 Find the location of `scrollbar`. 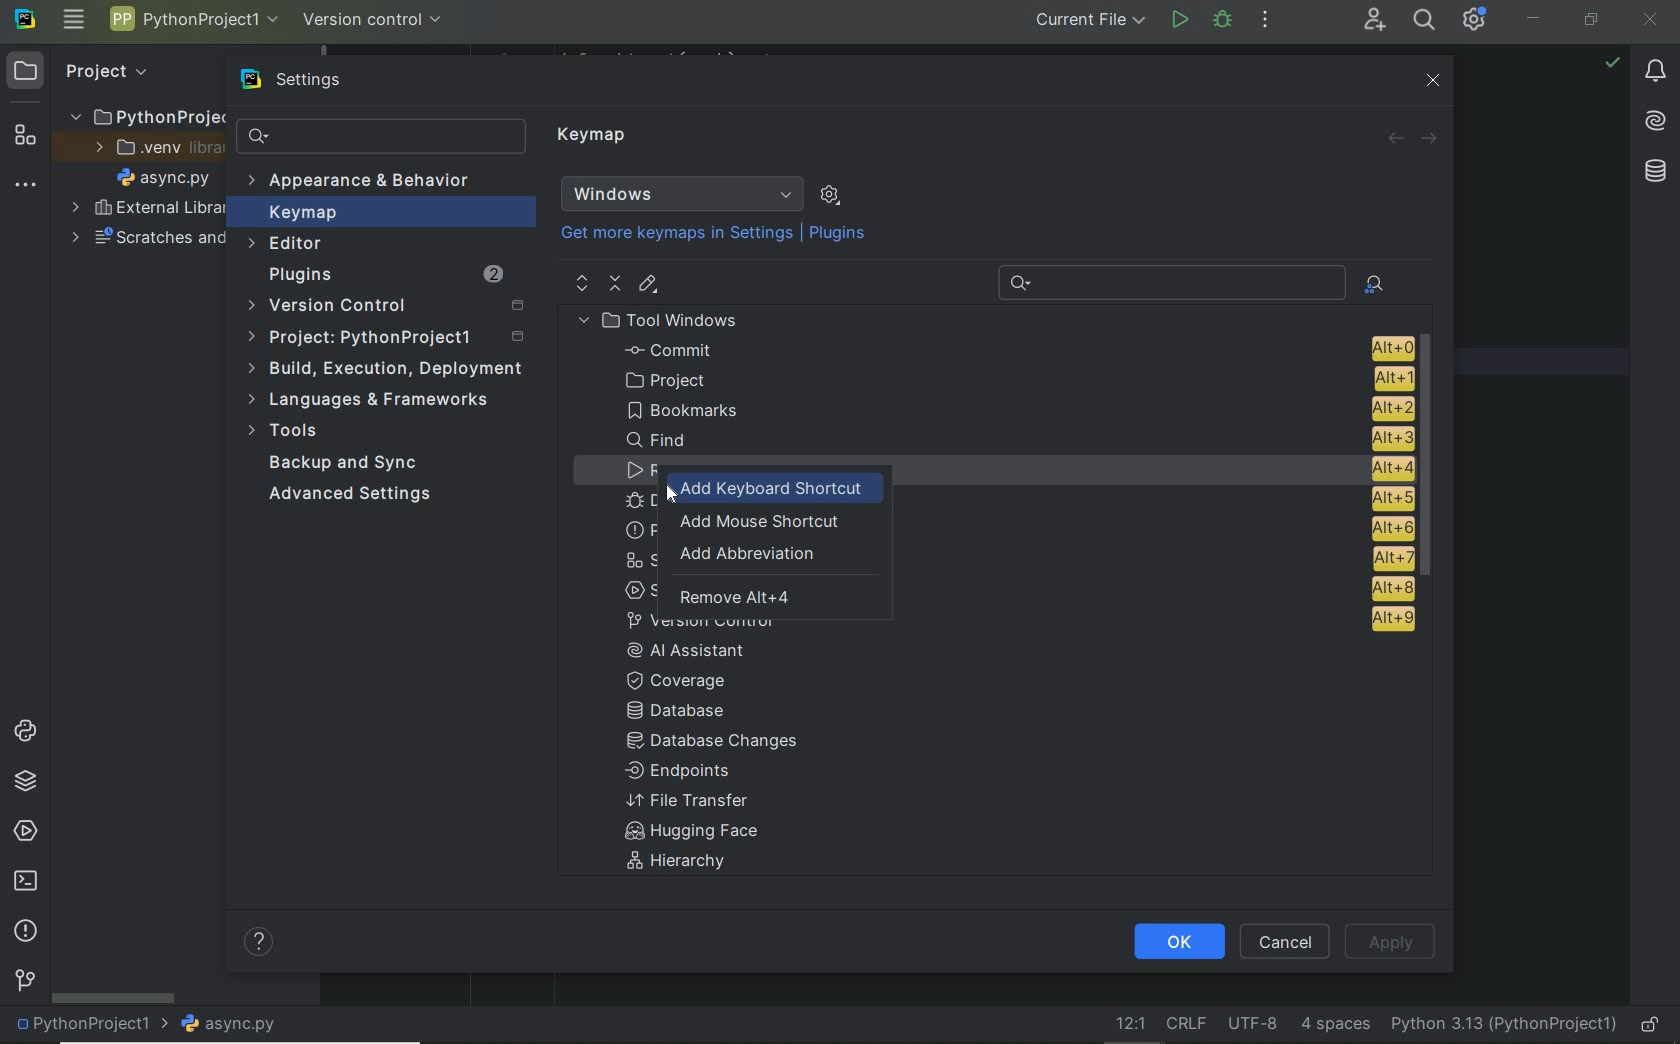

scrollbar is located at coordinates (111, 997).